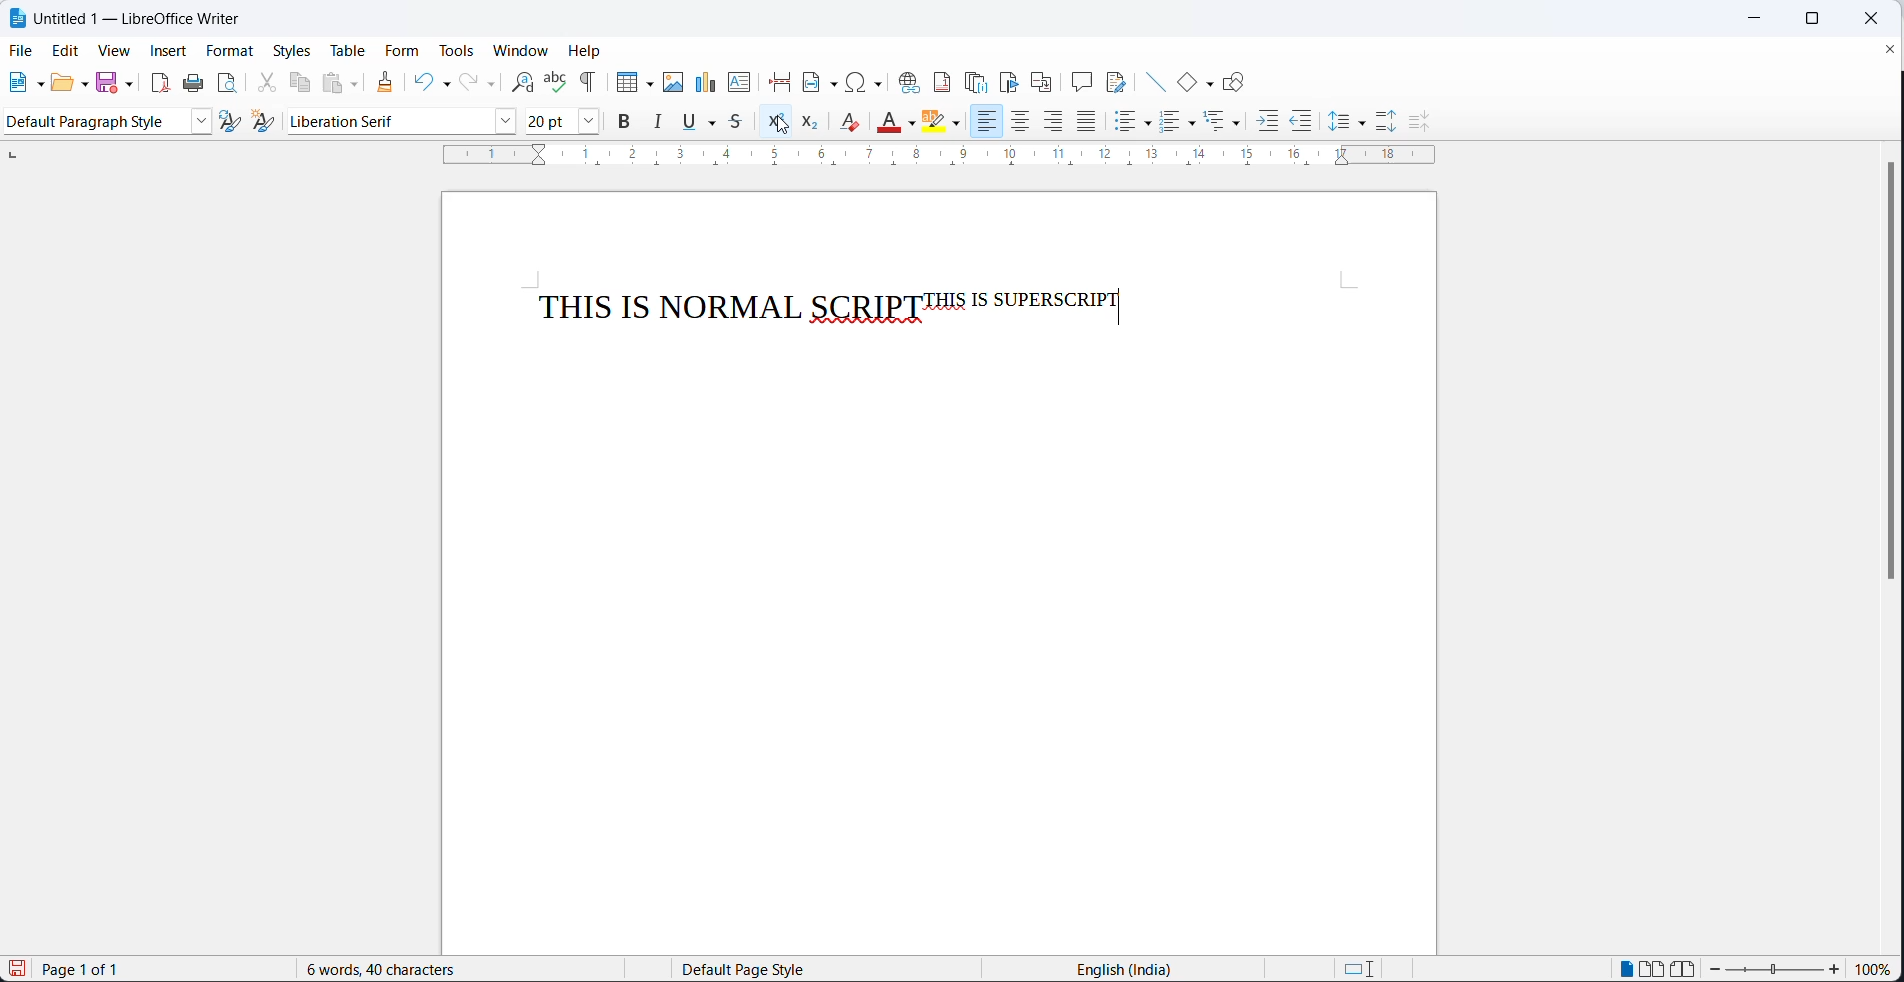  Describe the element at coordinates (97, 970) in the screenshot. I see `current page` at that location.